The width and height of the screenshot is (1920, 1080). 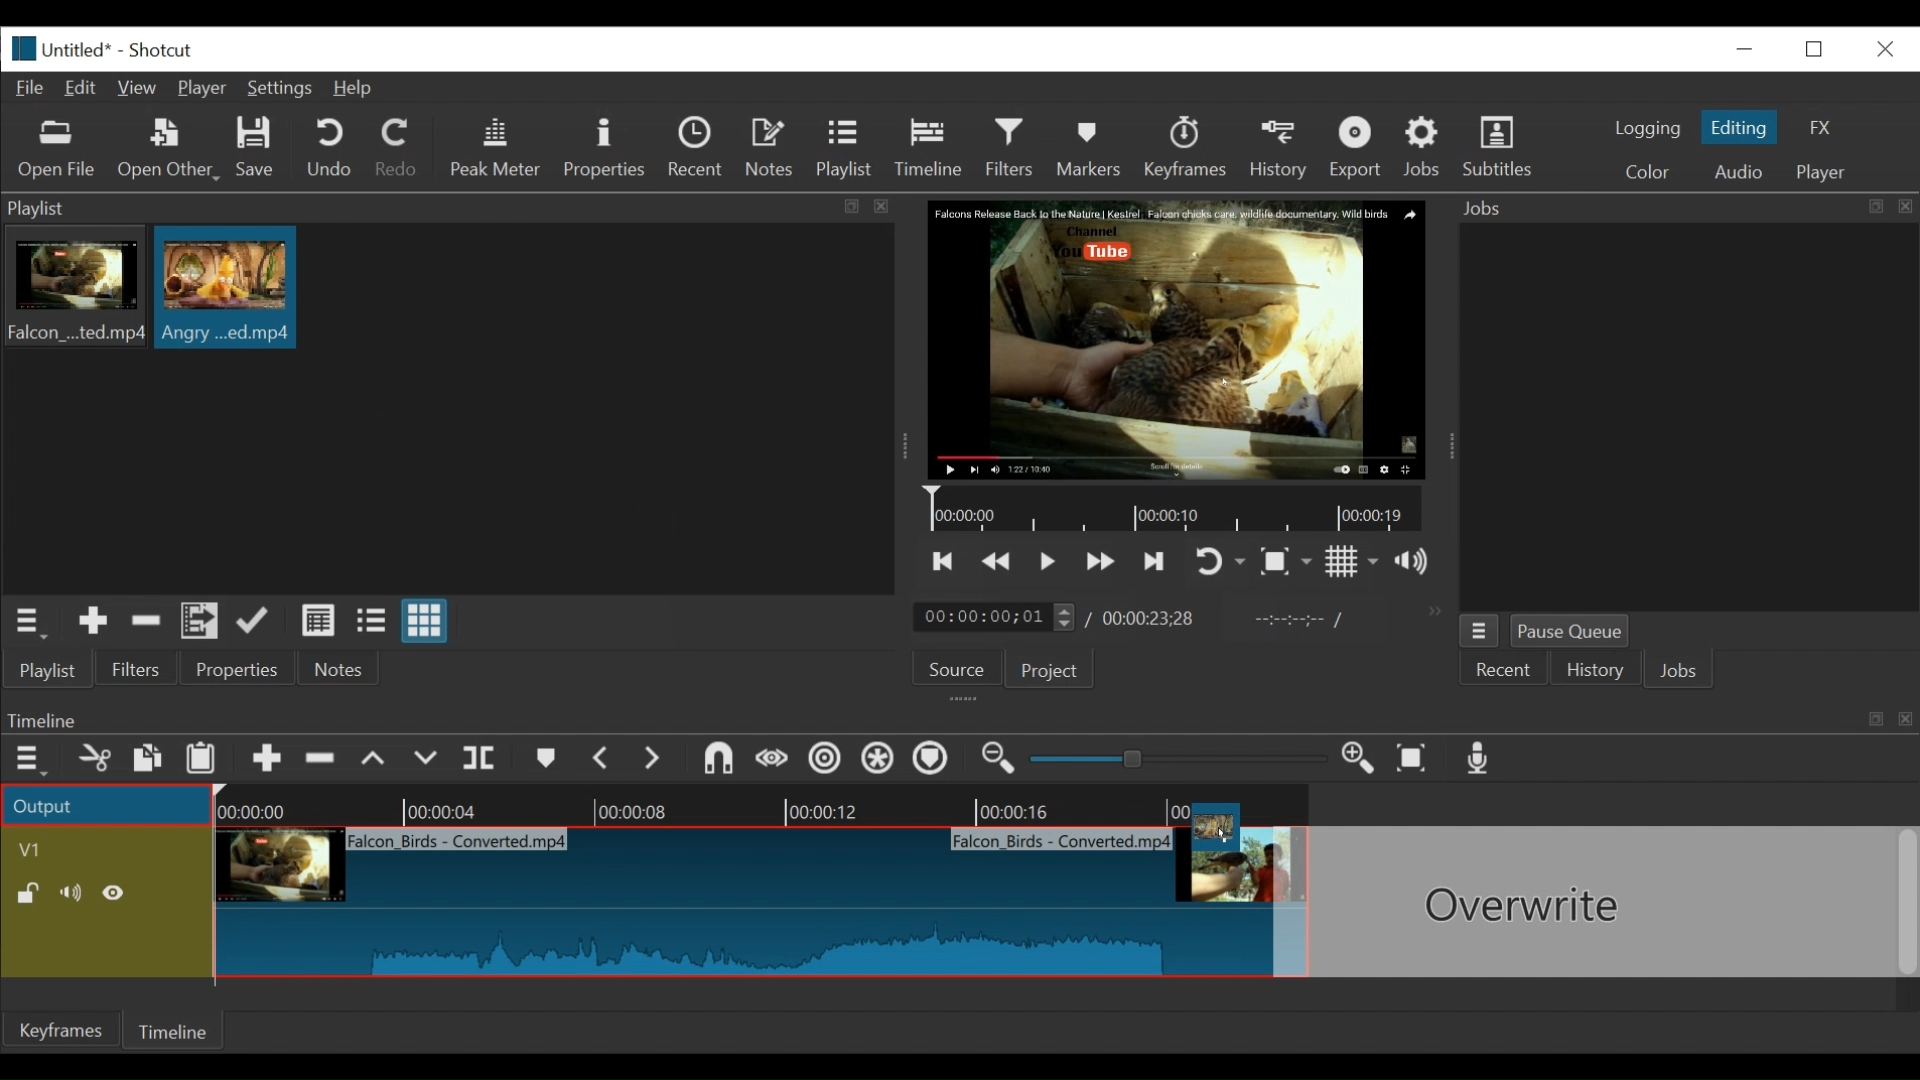 What do you see at coordinates (1179, 510) in the screenshot?
I see `Timeline` at bounding box center [1179, 510].